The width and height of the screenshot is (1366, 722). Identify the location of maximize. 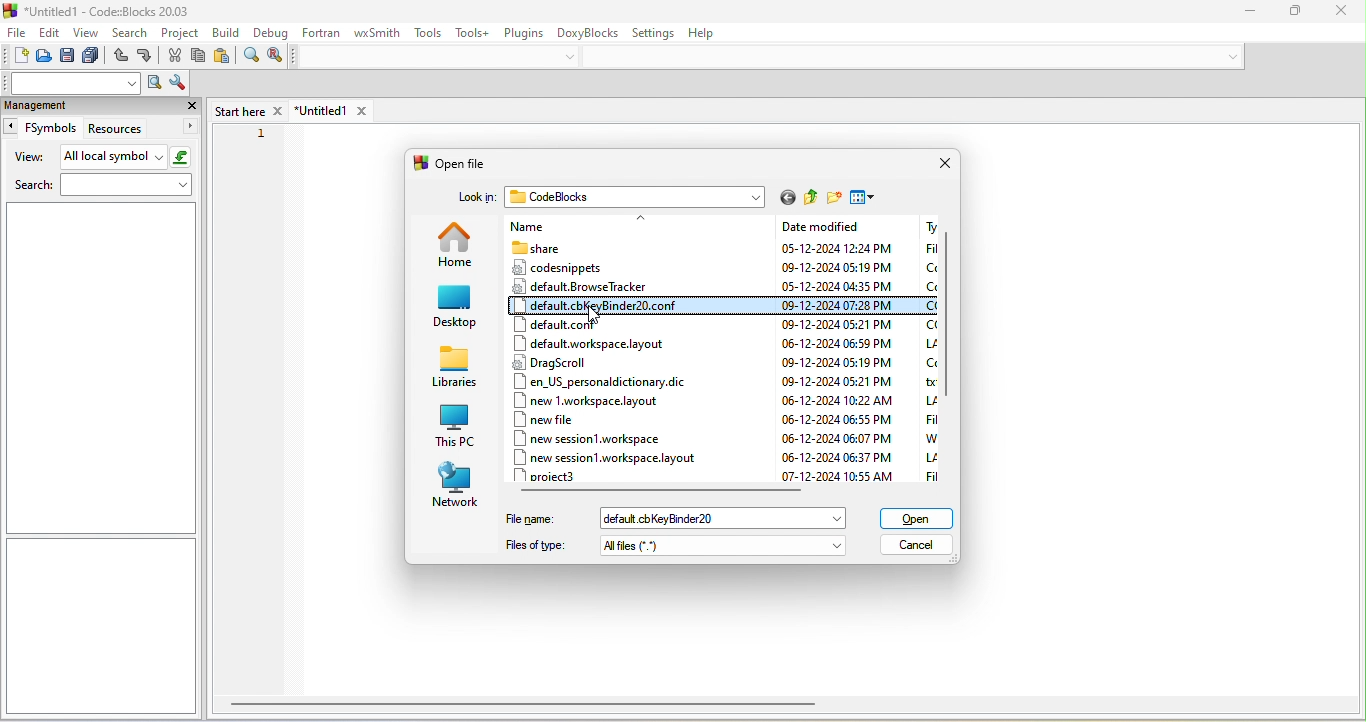
(1289, 13).